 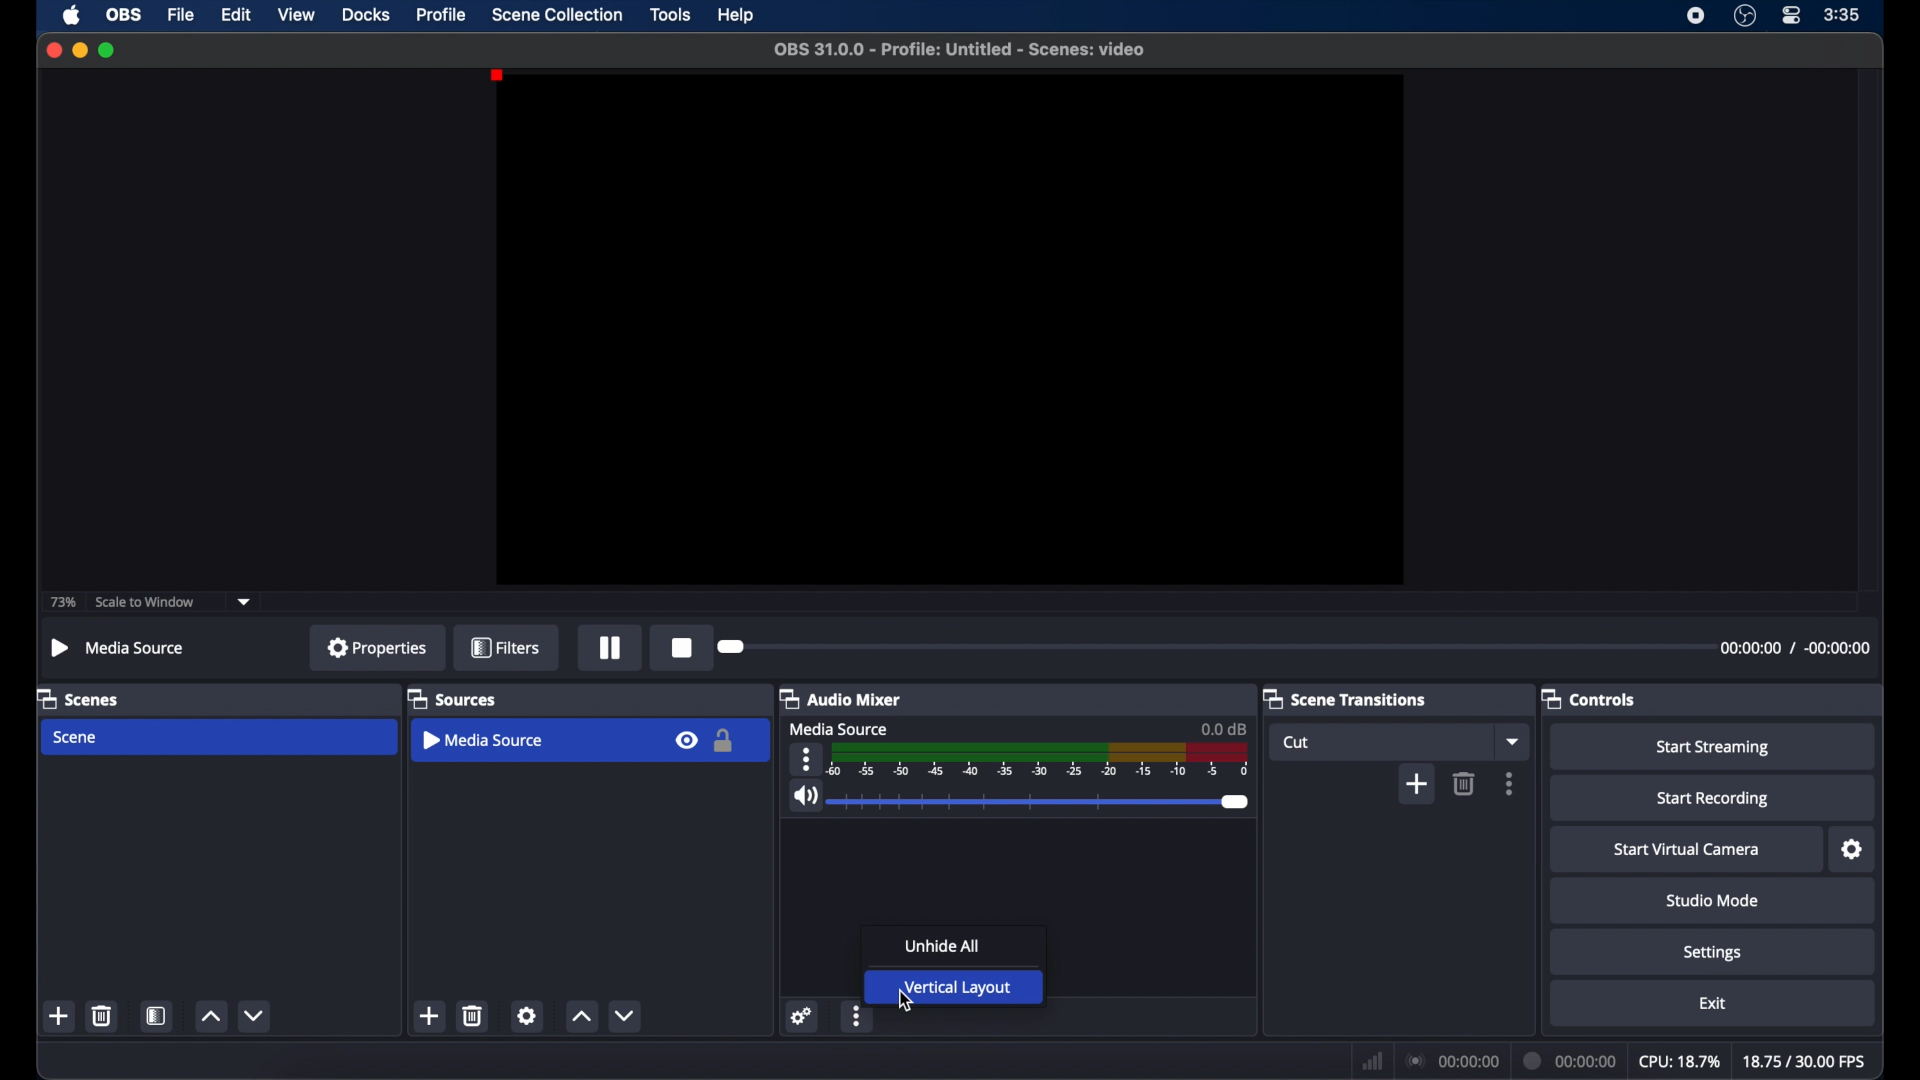 What do you see at coordinates (79, 51) in the screenshot?
I see `minimize` at bounding box center [79, 51].